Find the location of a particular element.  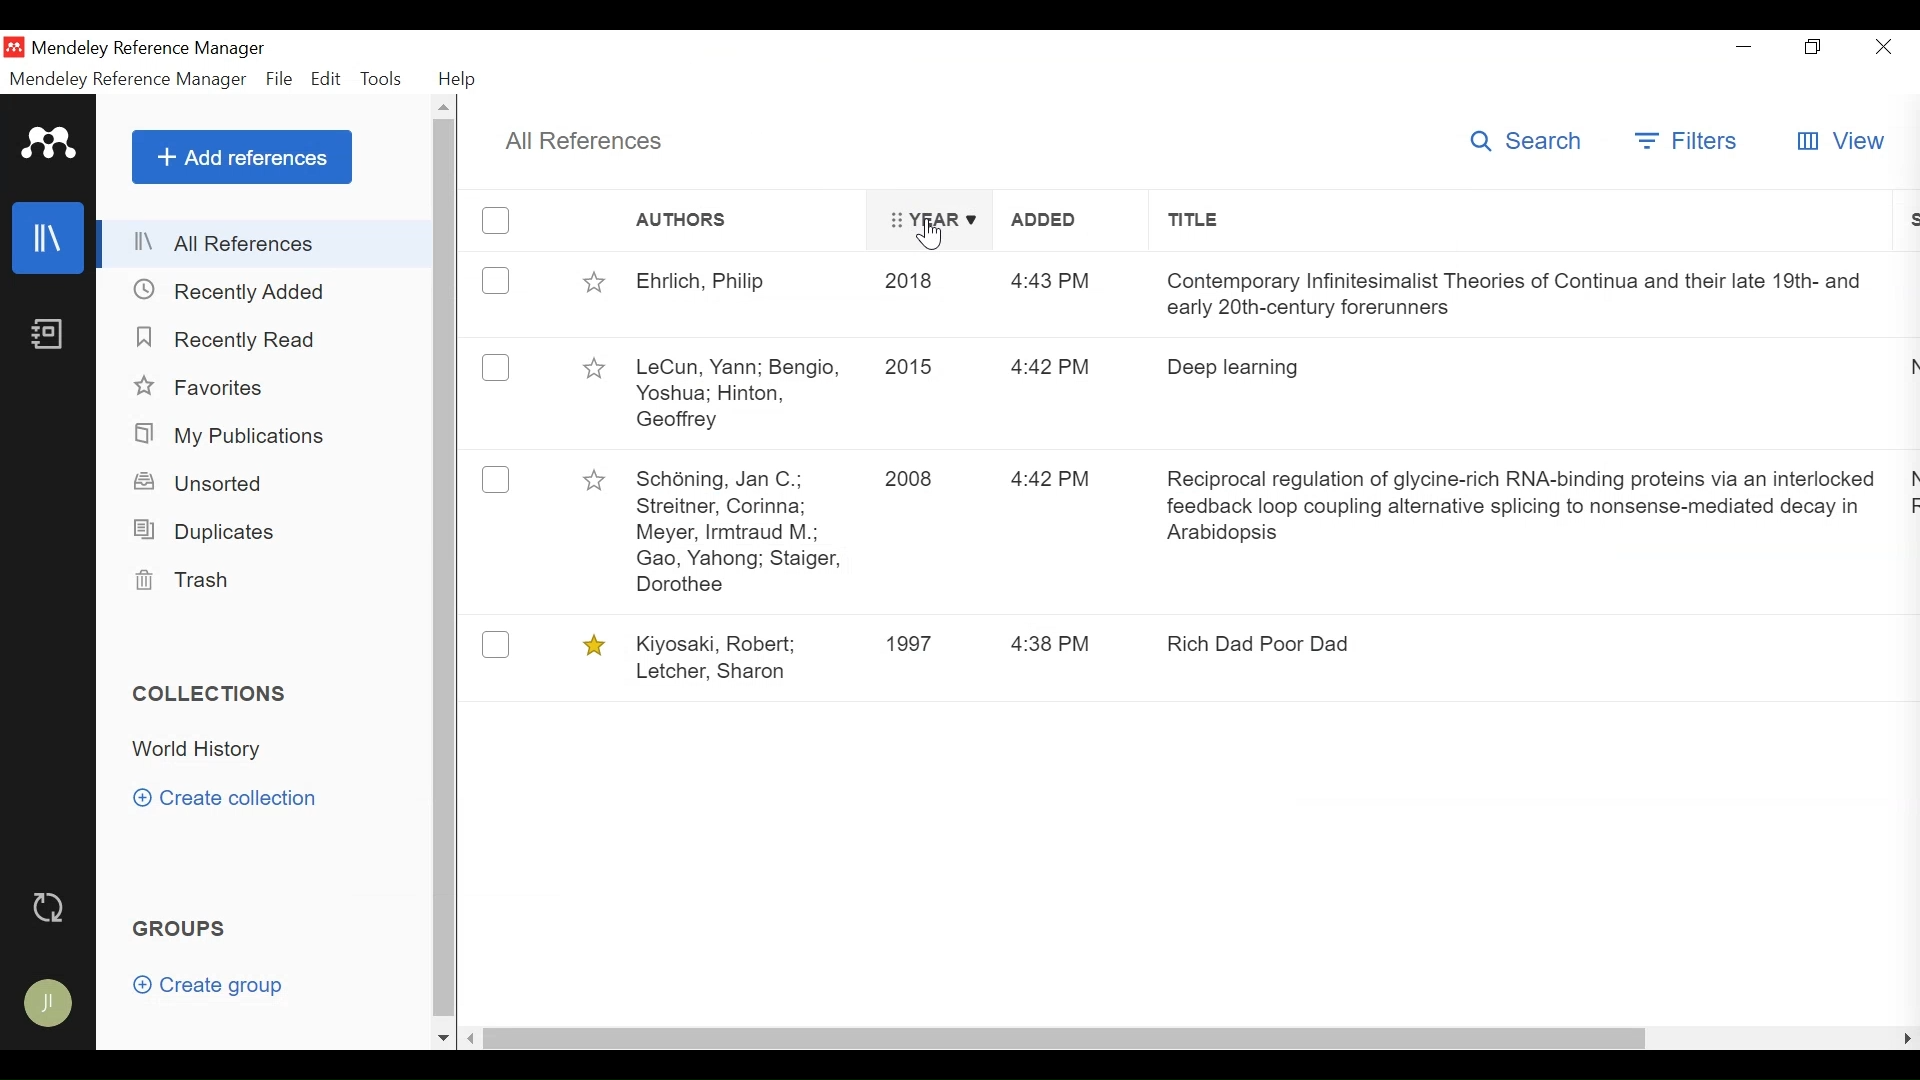

(un)Select Favorites is located at coordinates (593, 645).